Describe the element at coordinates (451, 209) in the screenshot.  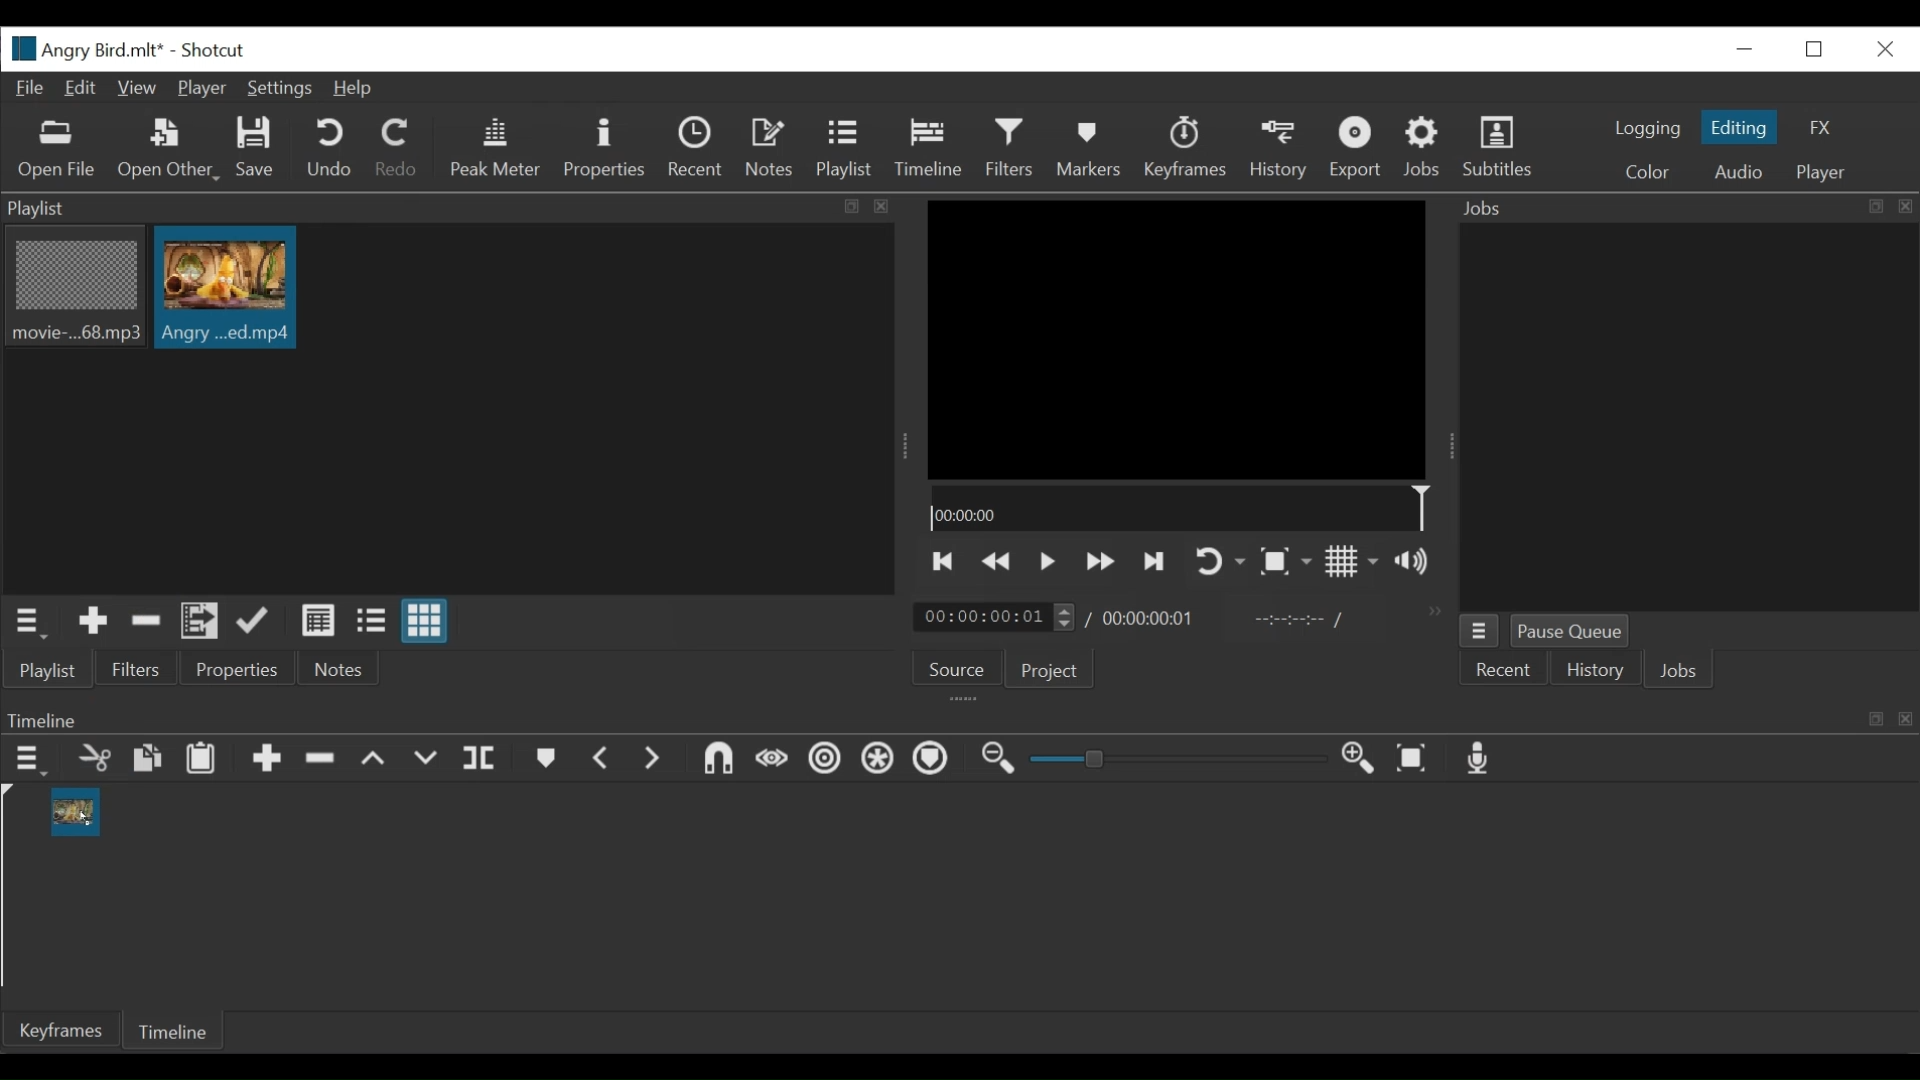
I see `Playlist panel` at that location.